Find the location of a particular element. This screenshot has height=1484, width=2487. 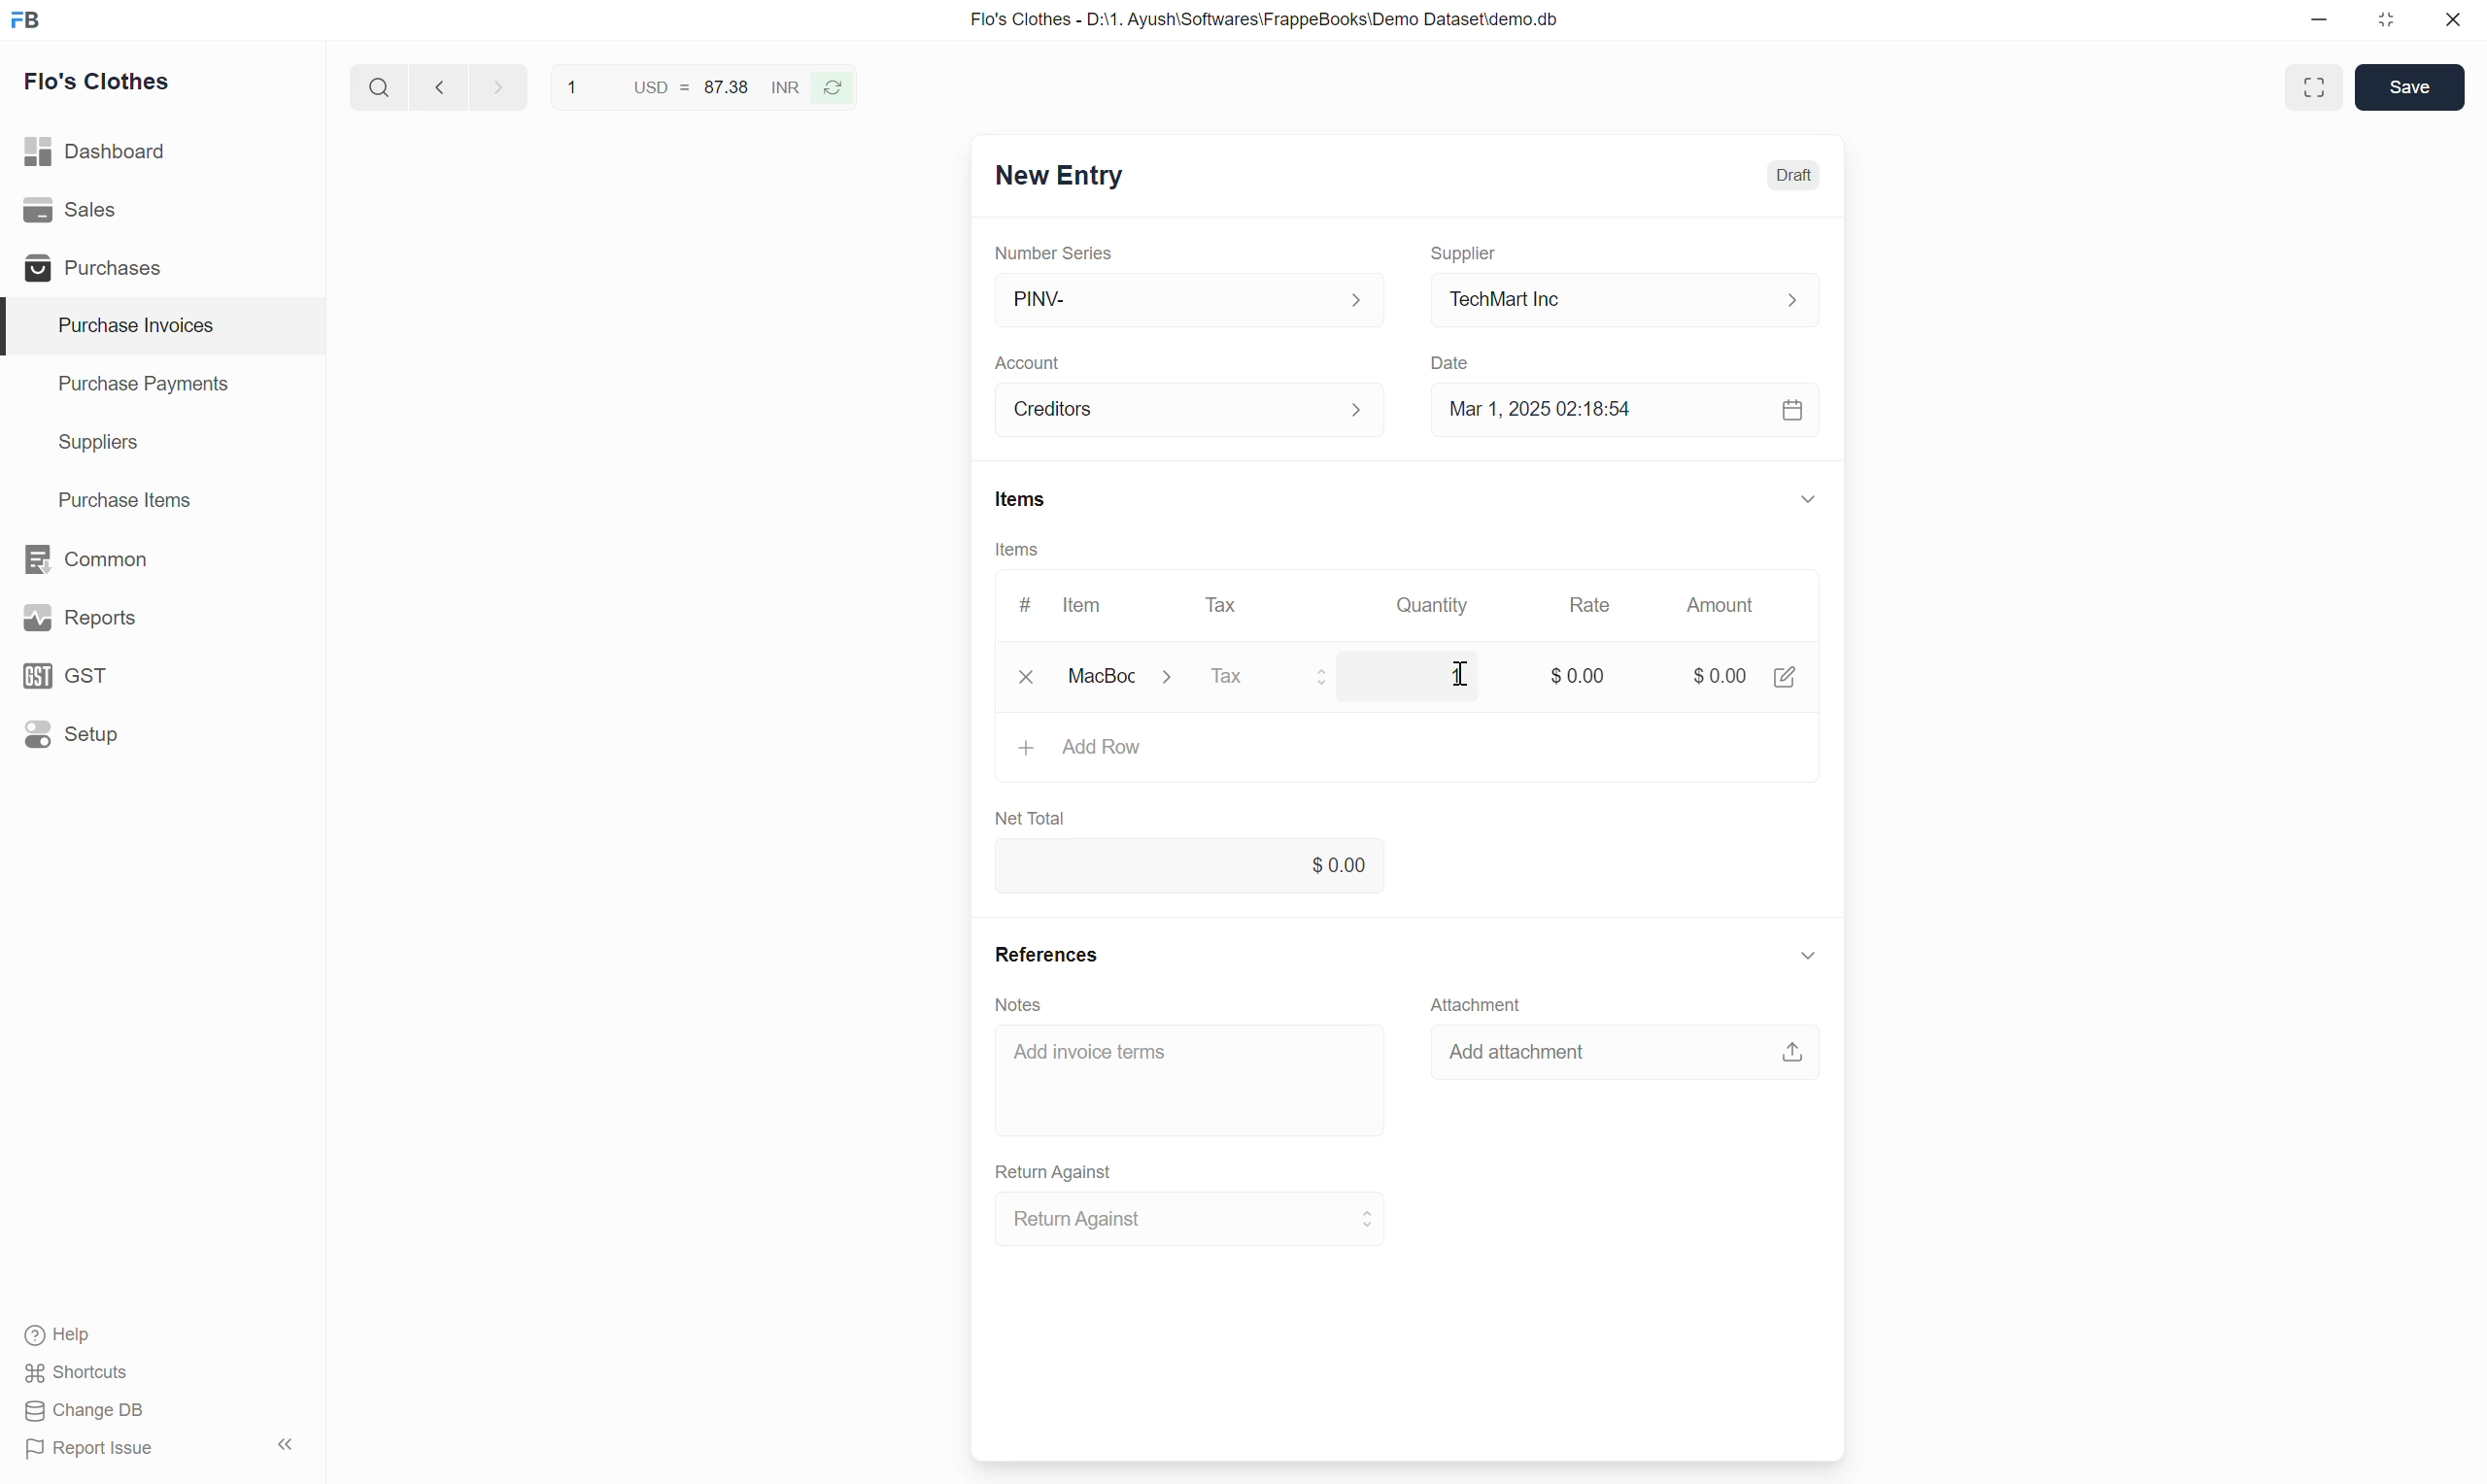

Toggle between form and full width is located at coordinates (2313, 87).